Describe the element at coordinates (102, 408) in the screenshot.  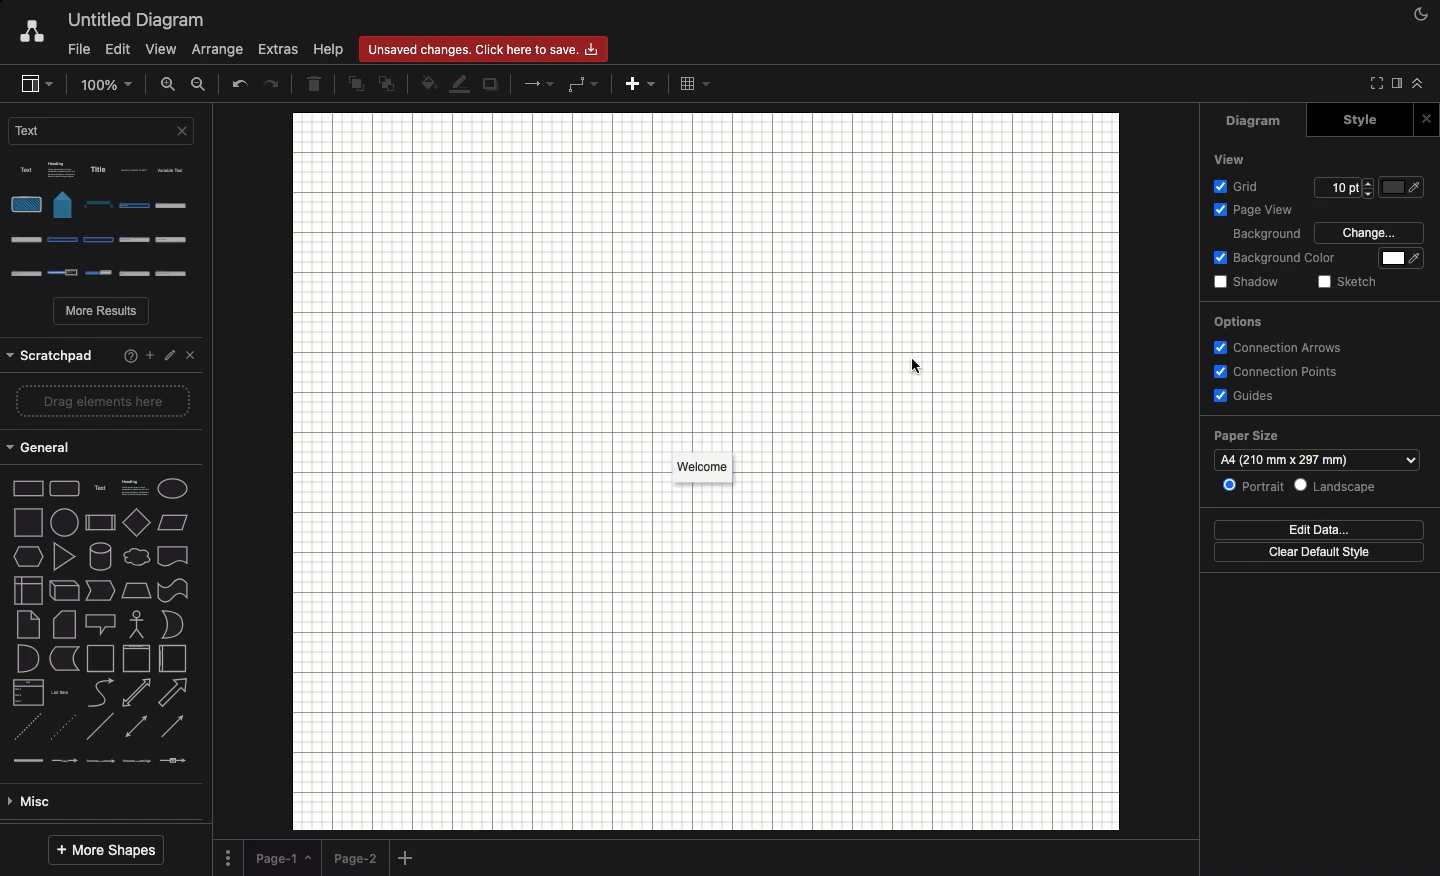
I see `2d shapes` at that location.